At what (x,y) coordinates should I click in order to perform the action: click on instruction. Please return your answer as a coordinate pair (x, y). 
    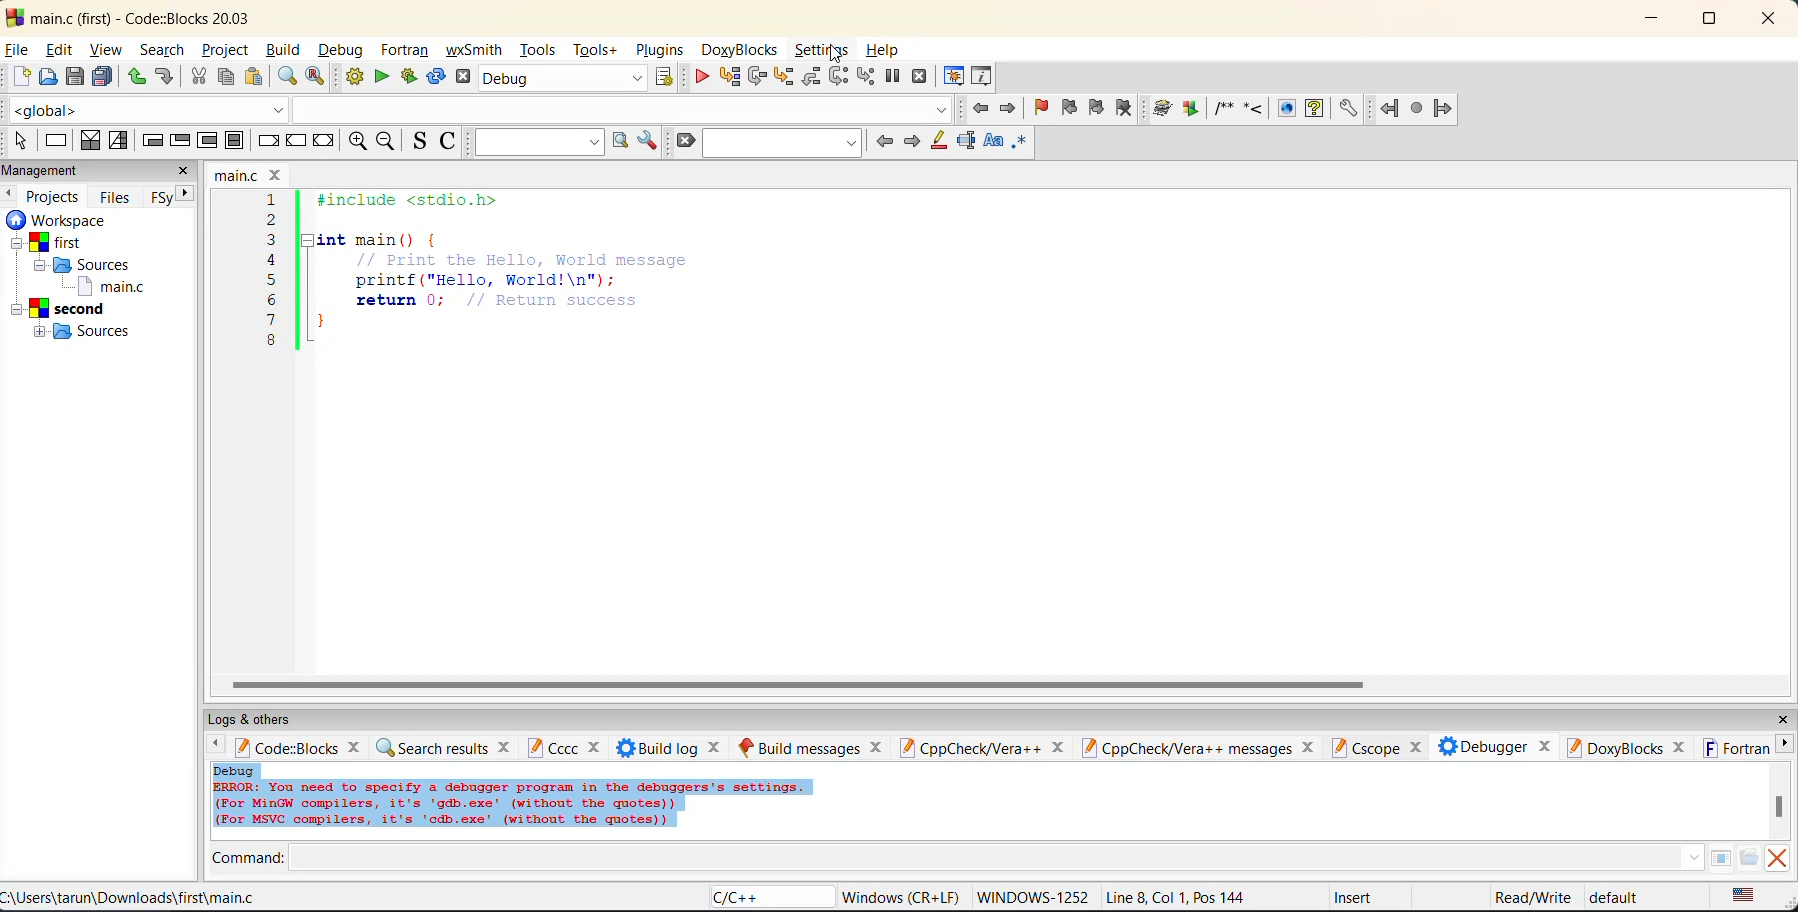
    Looking at the image, I should click on (60, 140).